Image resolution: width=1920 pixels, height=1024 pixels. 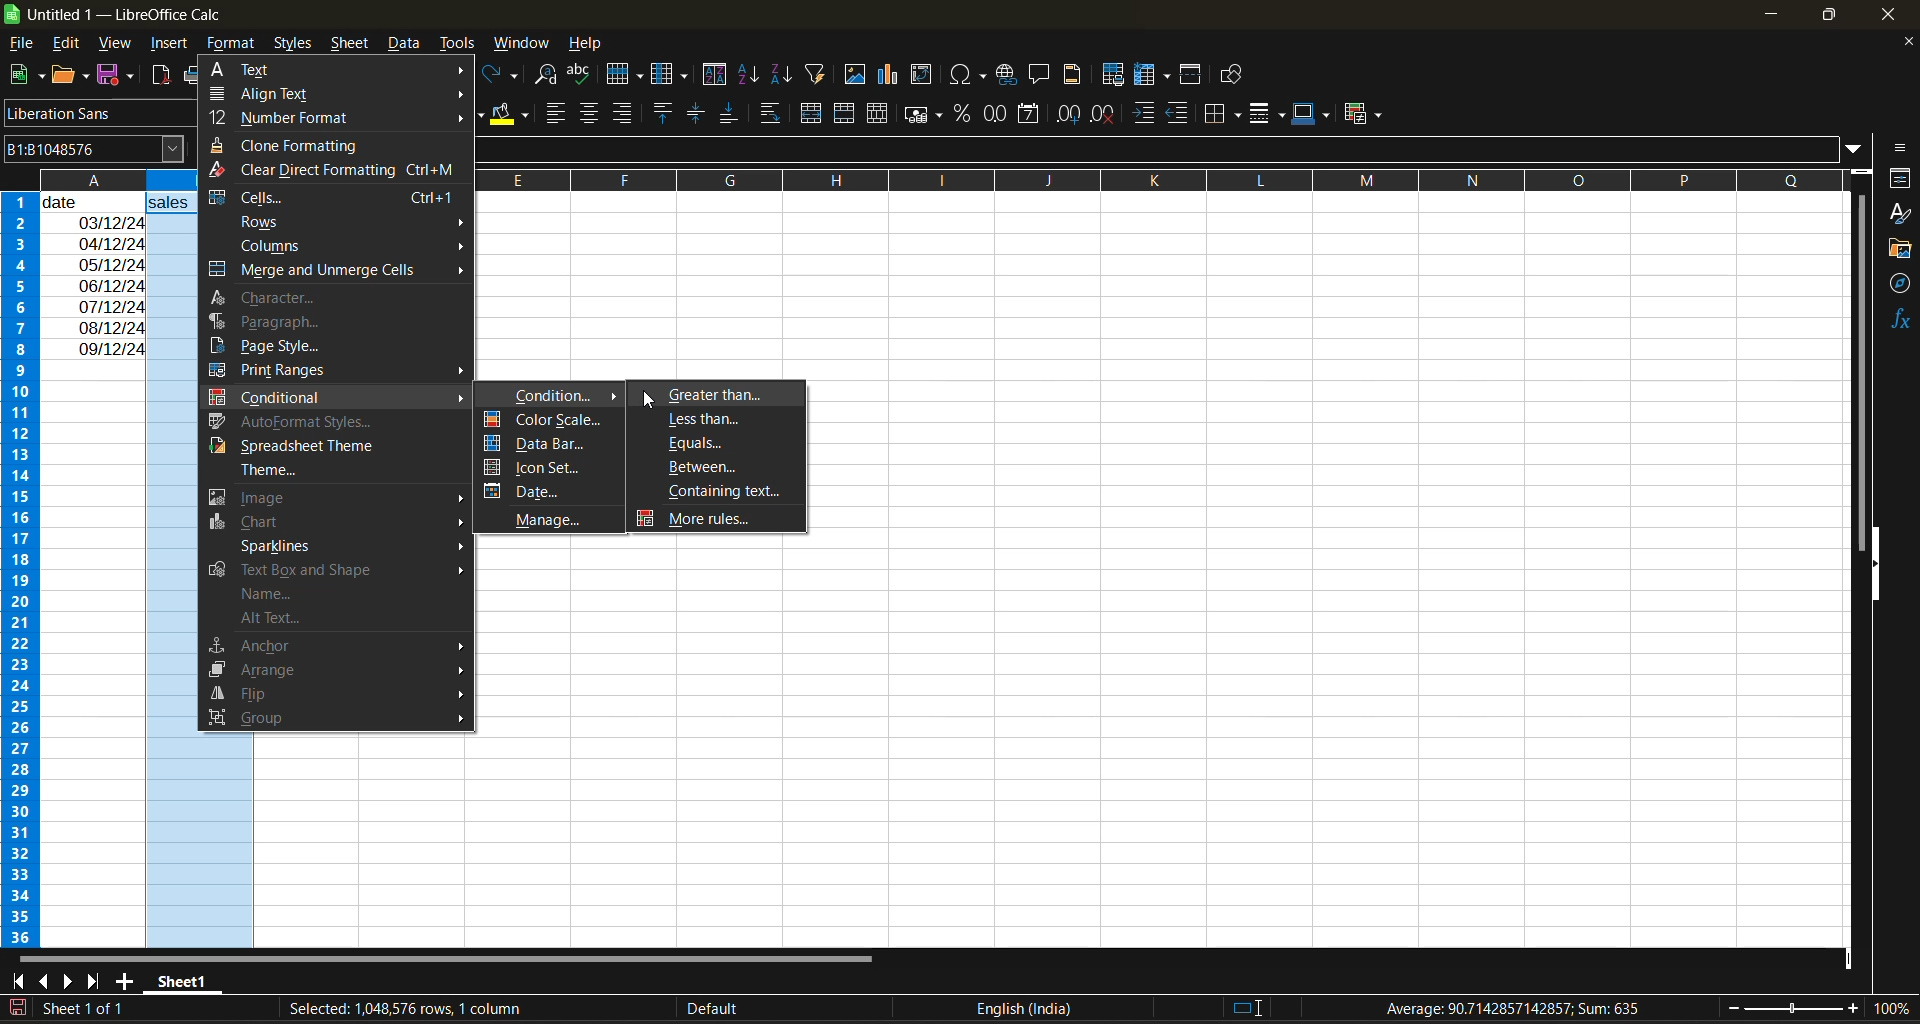 What do you see at coordinates (24, 42) in the screenshot?
I see `file` at bounding box center [24, 42].